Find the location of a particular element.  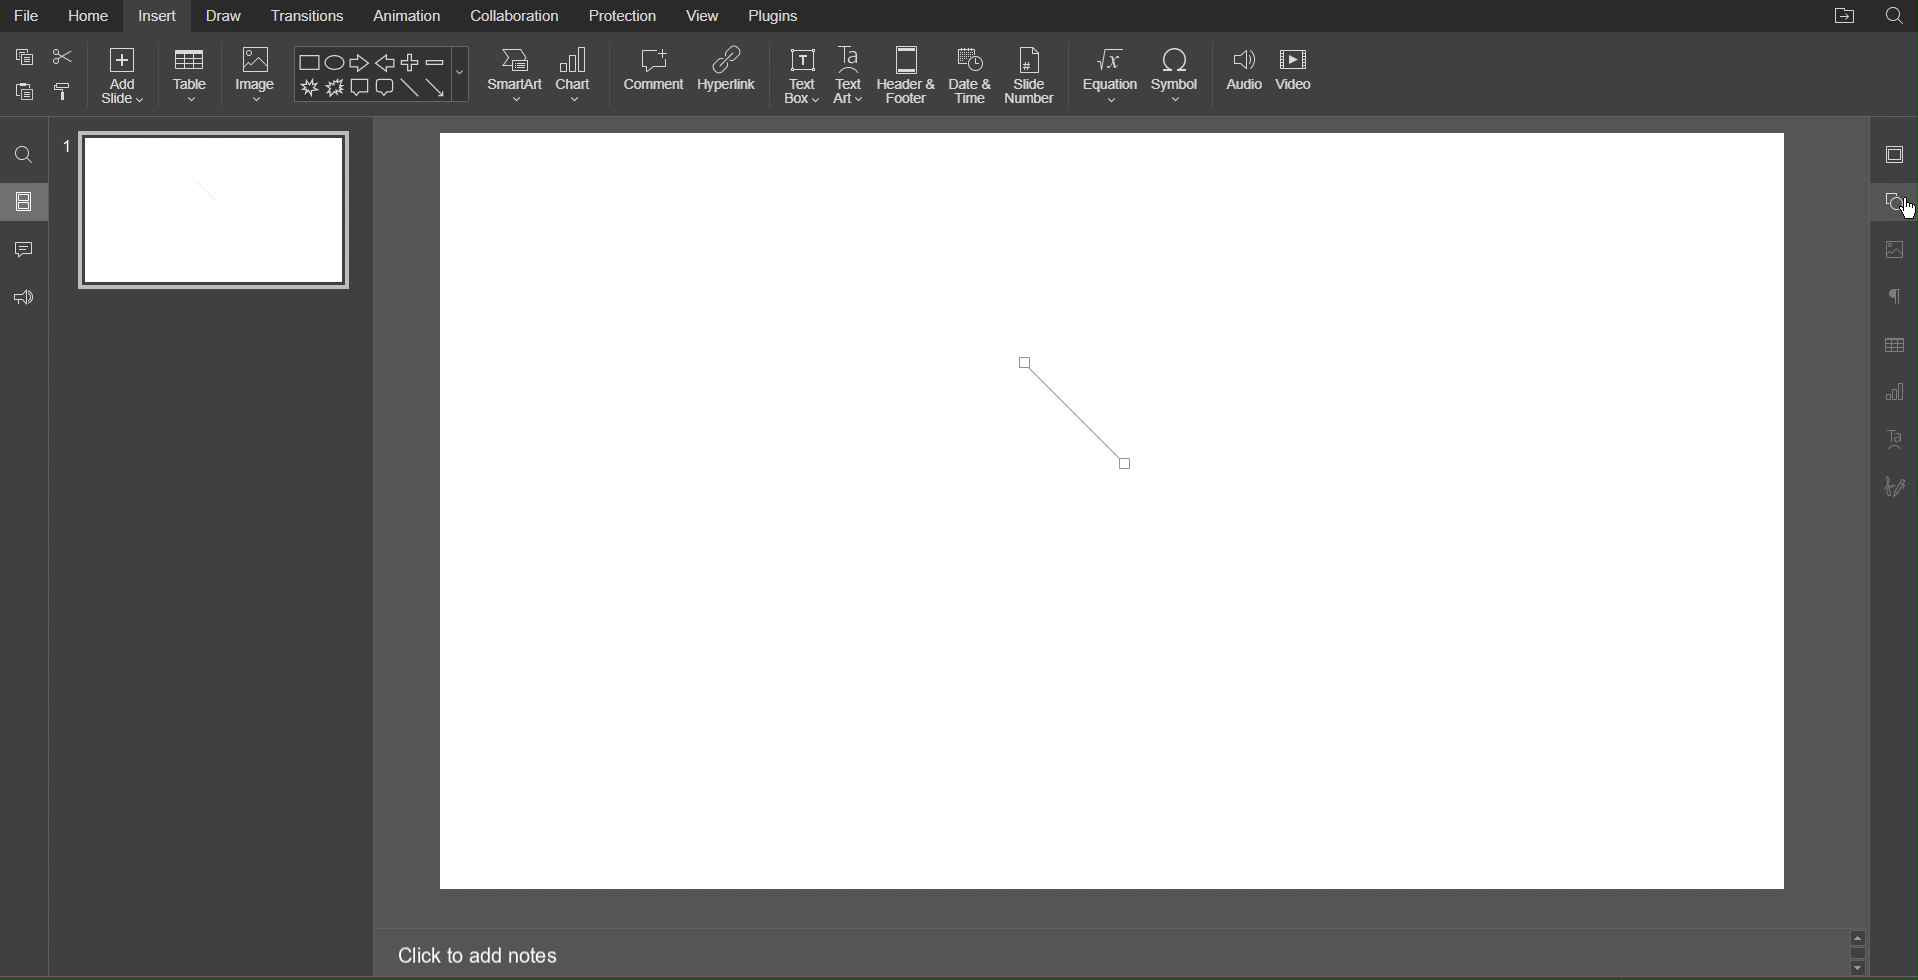

Cursor is located at coordinates (1892, 209).